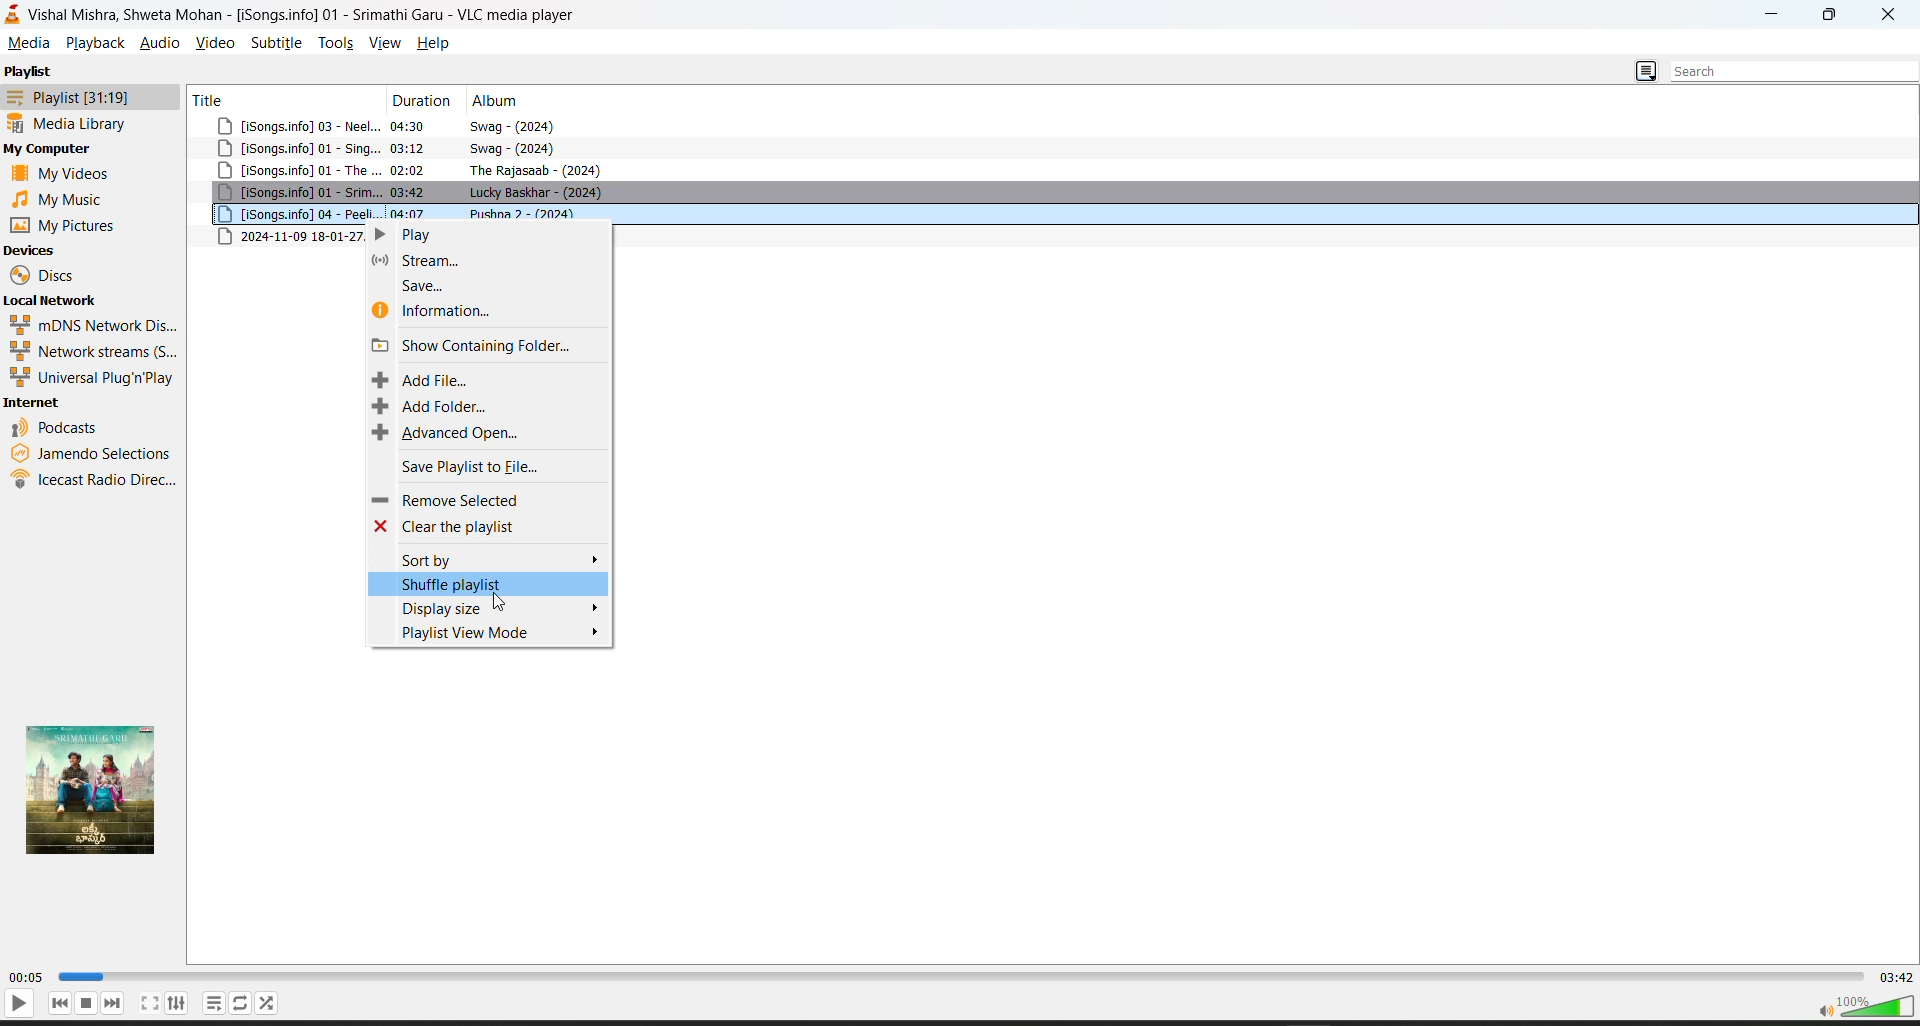 The width and height of the screenshot is (1920, 1026). Describe the element at coordinates (420, 262) in the screenshot. I see `stream` at that location.